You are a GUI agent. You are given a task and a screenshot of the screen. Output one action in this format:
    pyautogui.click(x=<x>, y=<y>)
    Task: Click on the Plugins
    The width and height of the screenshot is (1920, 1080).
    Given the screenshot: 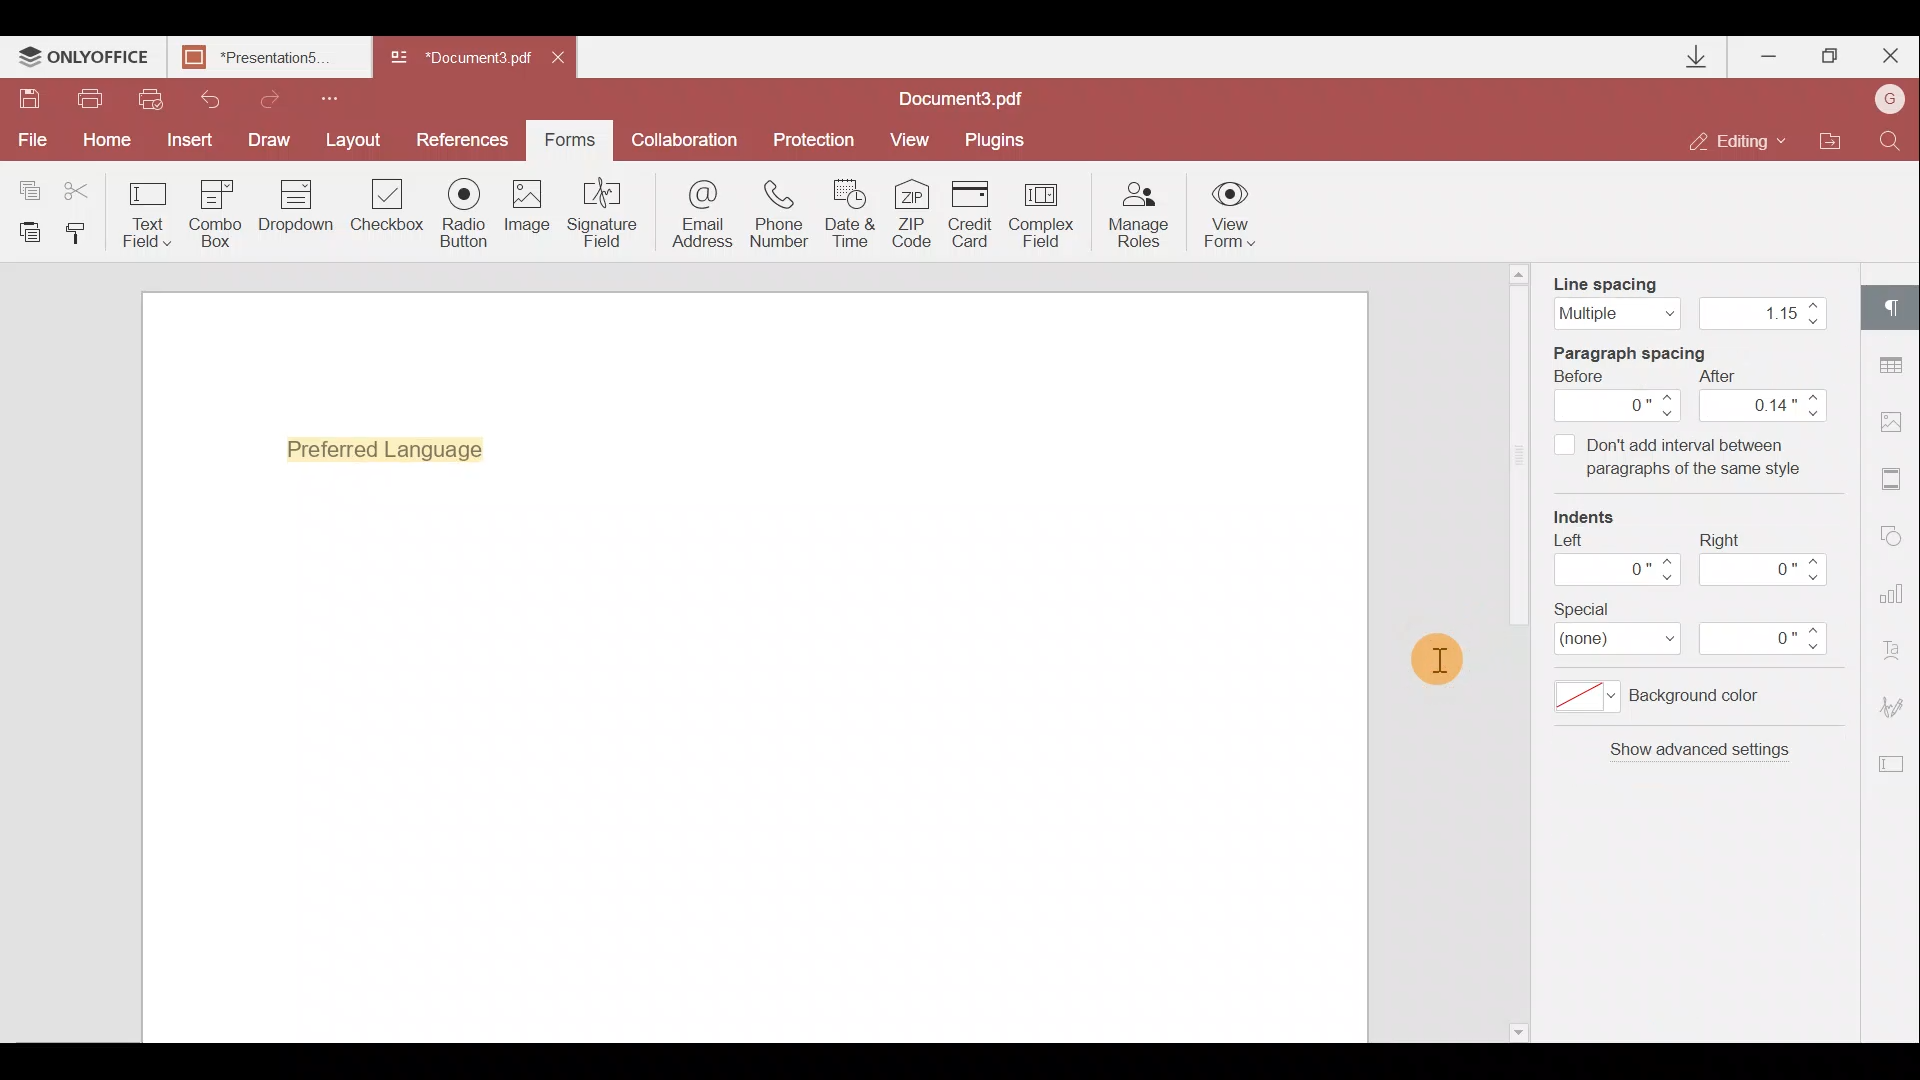 What is the action you would take?
    pyautogui.click(x=998, y=137)
    